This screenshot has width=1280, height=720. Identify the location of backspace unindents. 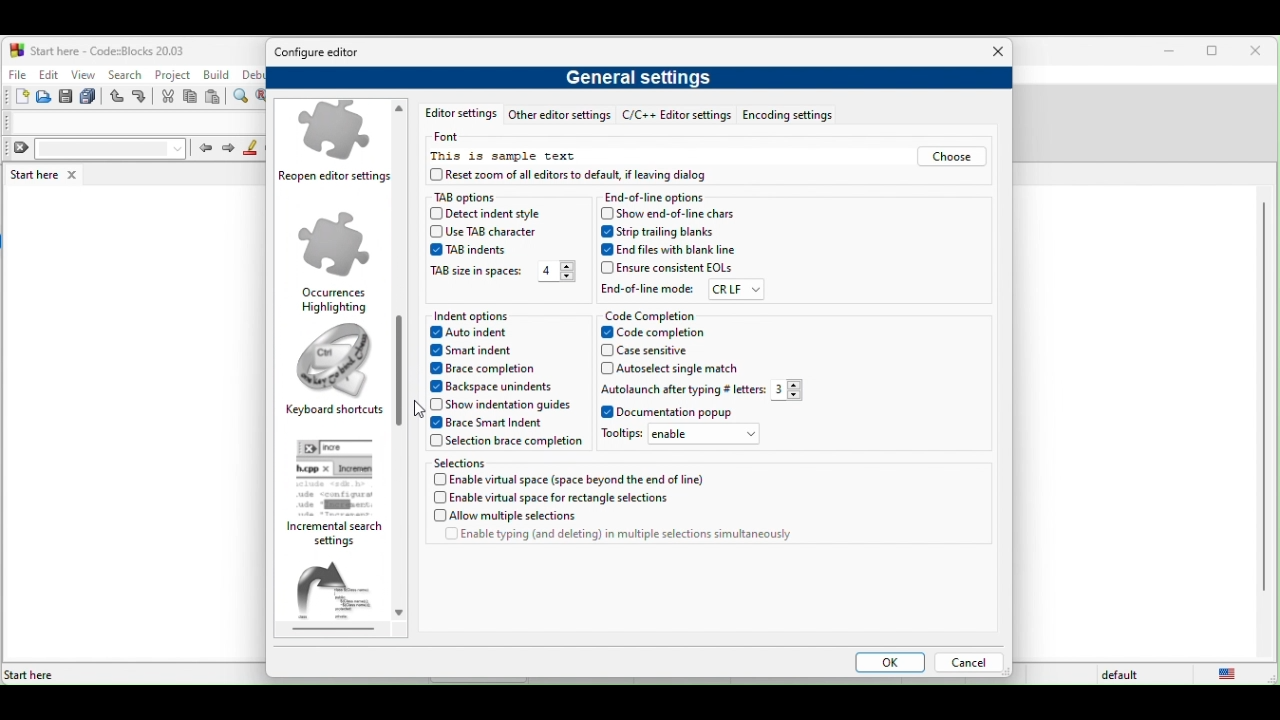
(499, 386).